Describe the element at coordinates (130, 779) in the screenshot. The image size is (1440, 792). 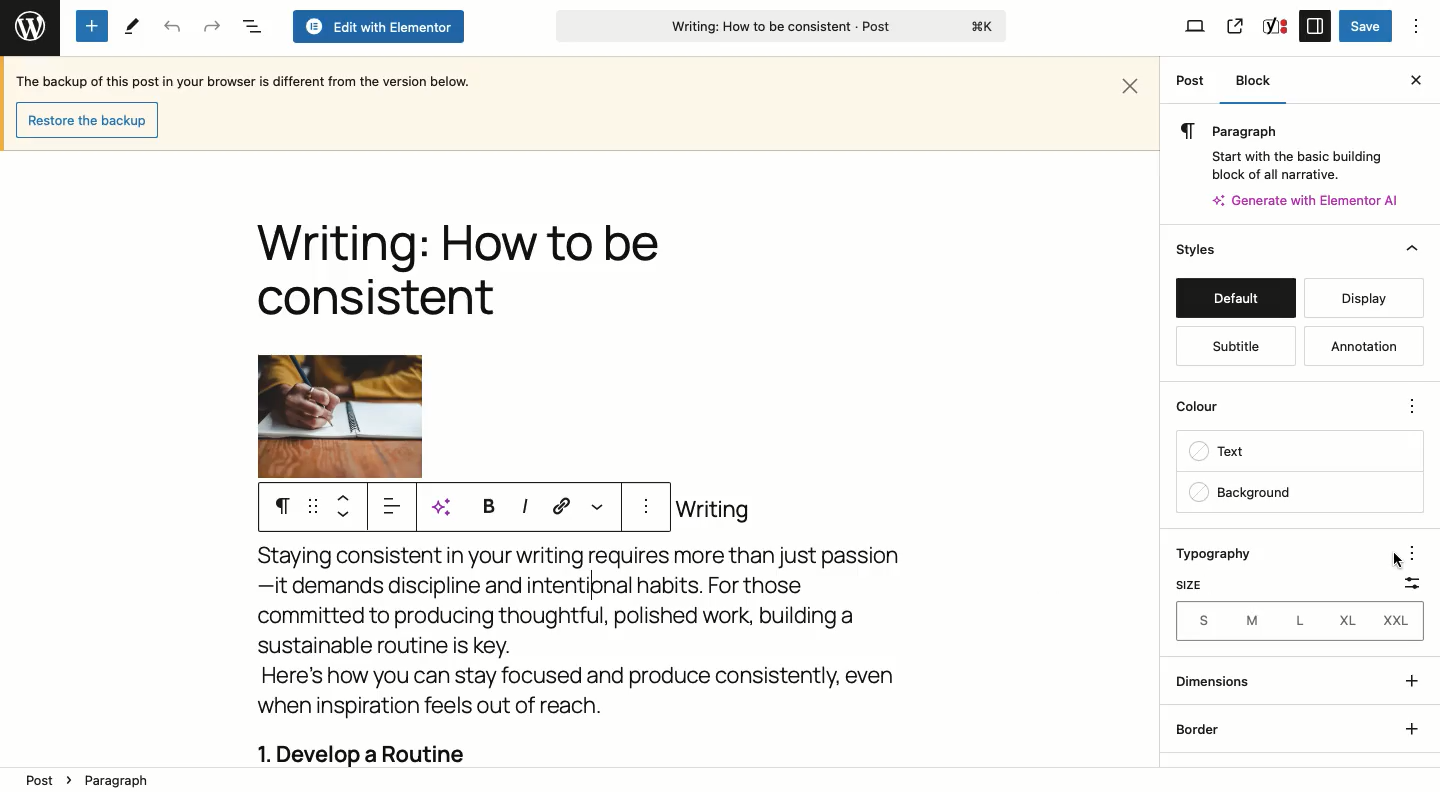
I see `Paragraph` at that location.